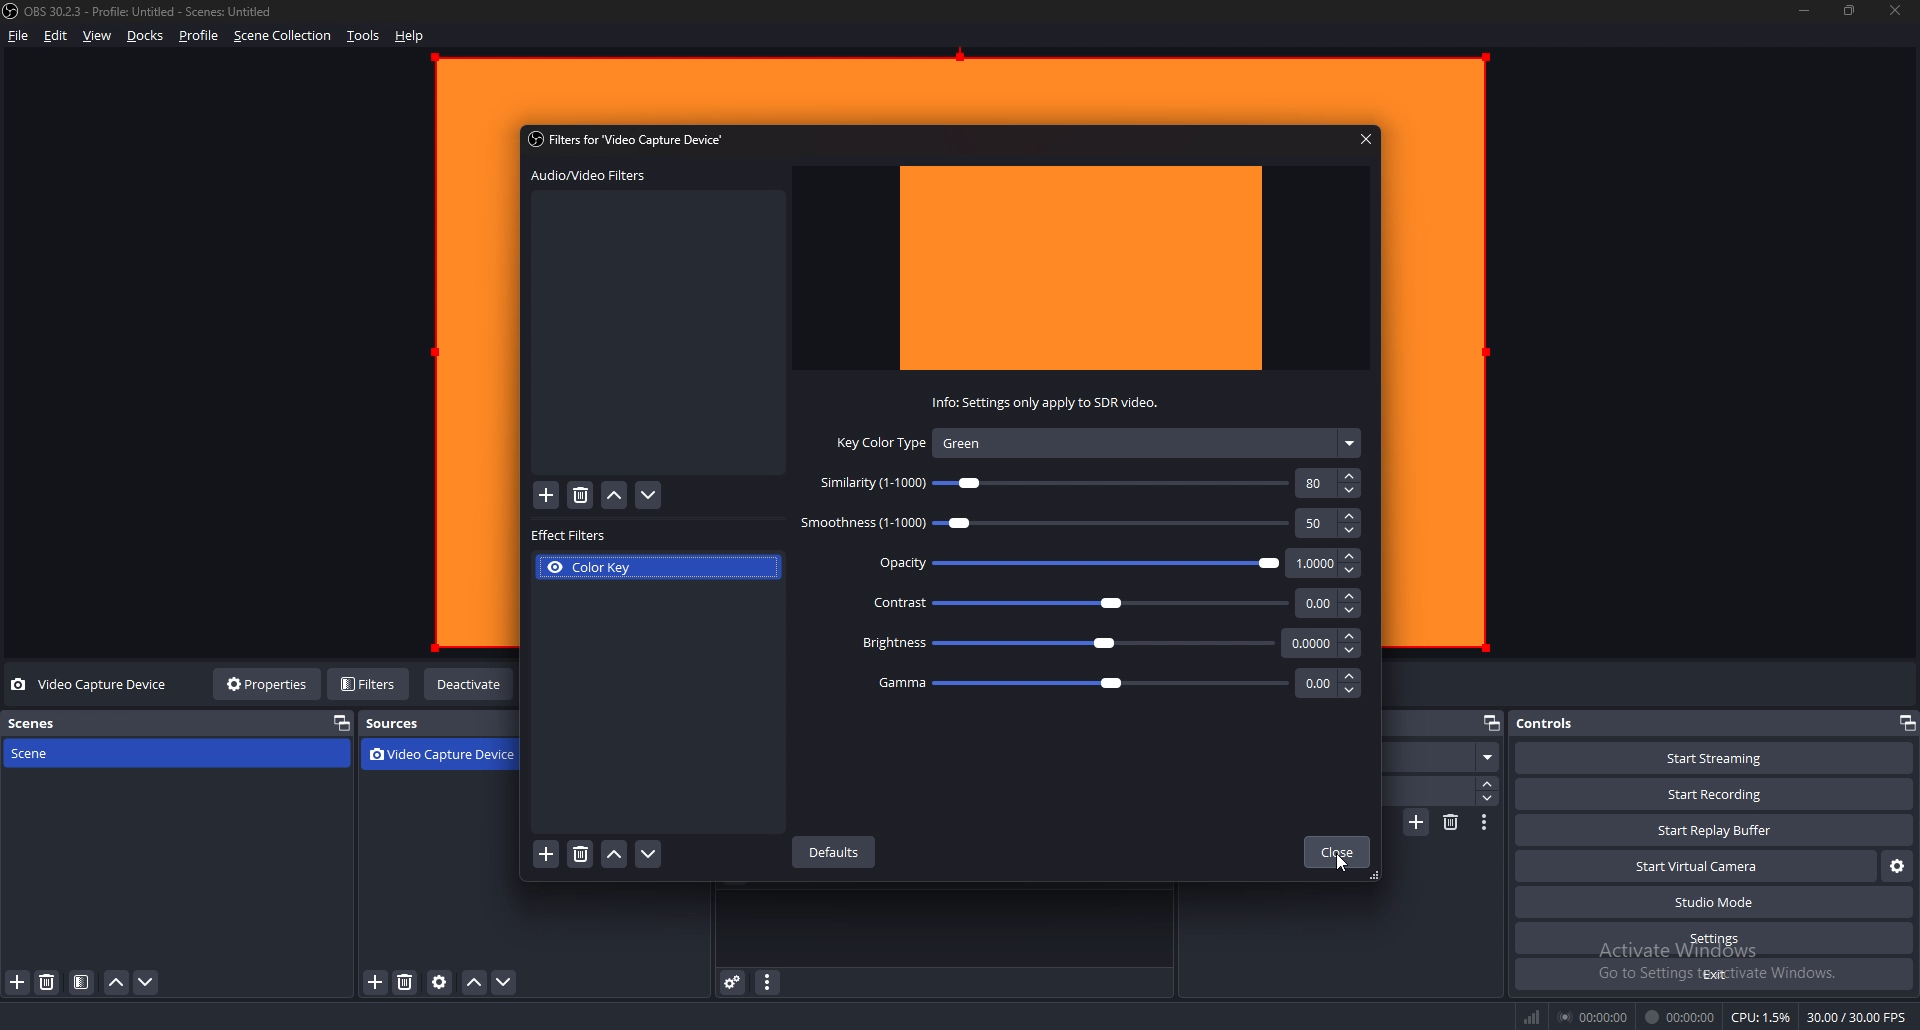 The image size is (1920, 1030). Describe the element at coordinates (1488, 784) in the screenshot. I see `increase duration` at that location.